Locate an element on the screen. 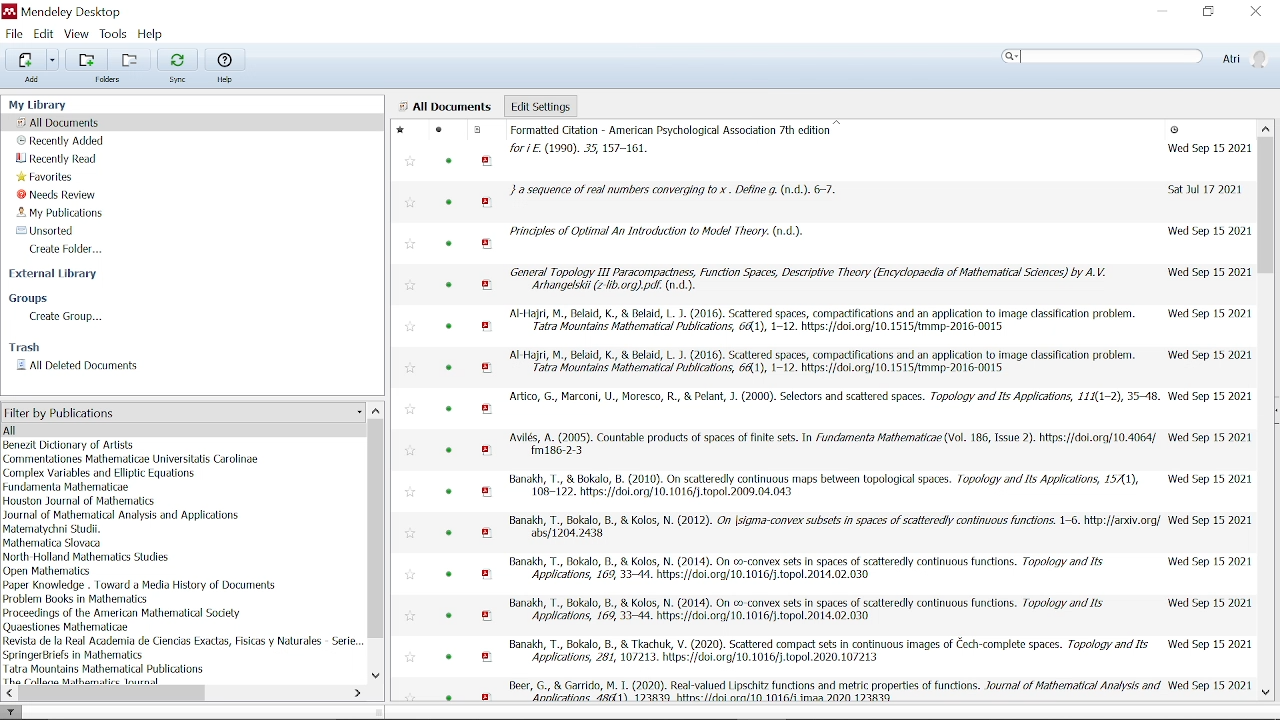 The width and height of the screenshot is (1280, 720). author is located at coordinates (78, 599).